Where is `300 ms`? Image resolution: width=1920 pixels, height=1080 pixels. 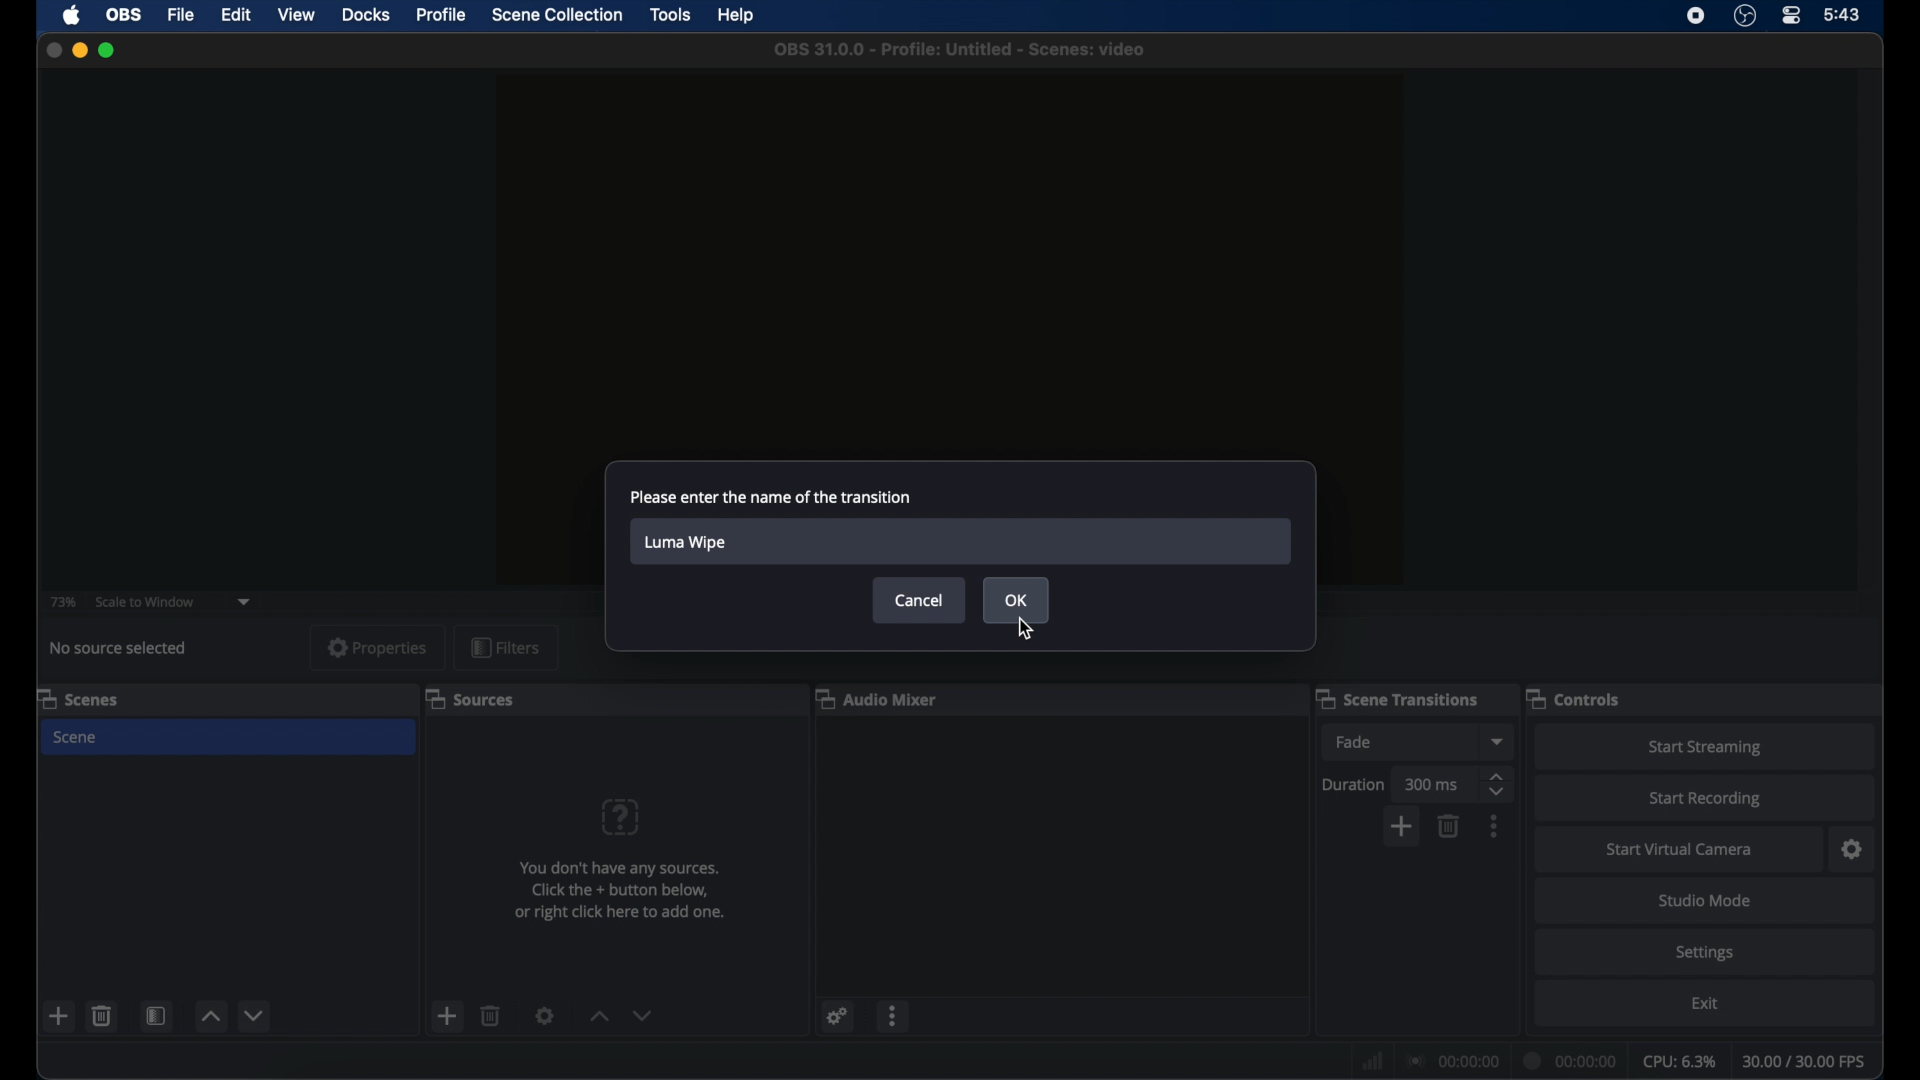 300 ms is located at coordinates (1434, 784).